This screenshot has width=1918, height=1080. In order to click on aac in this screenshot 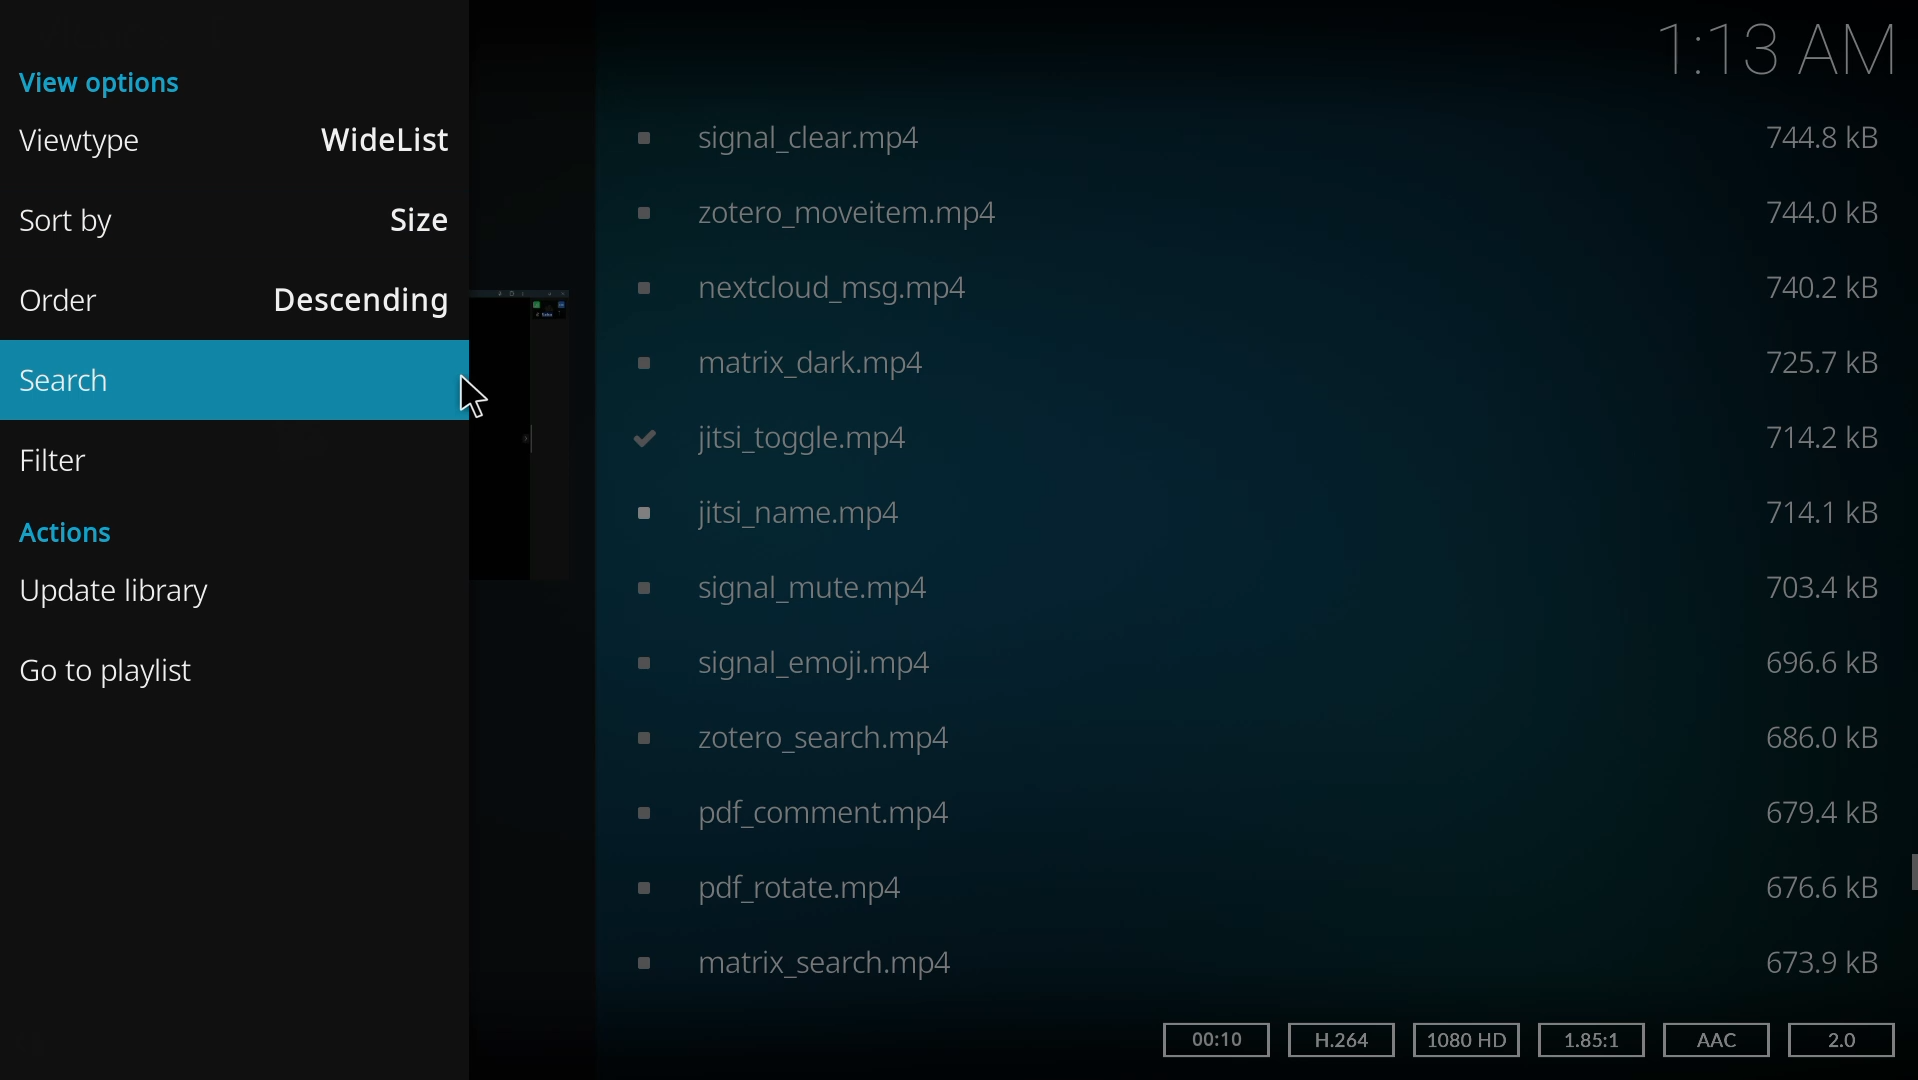, I will do `click(1711, 1038)`.